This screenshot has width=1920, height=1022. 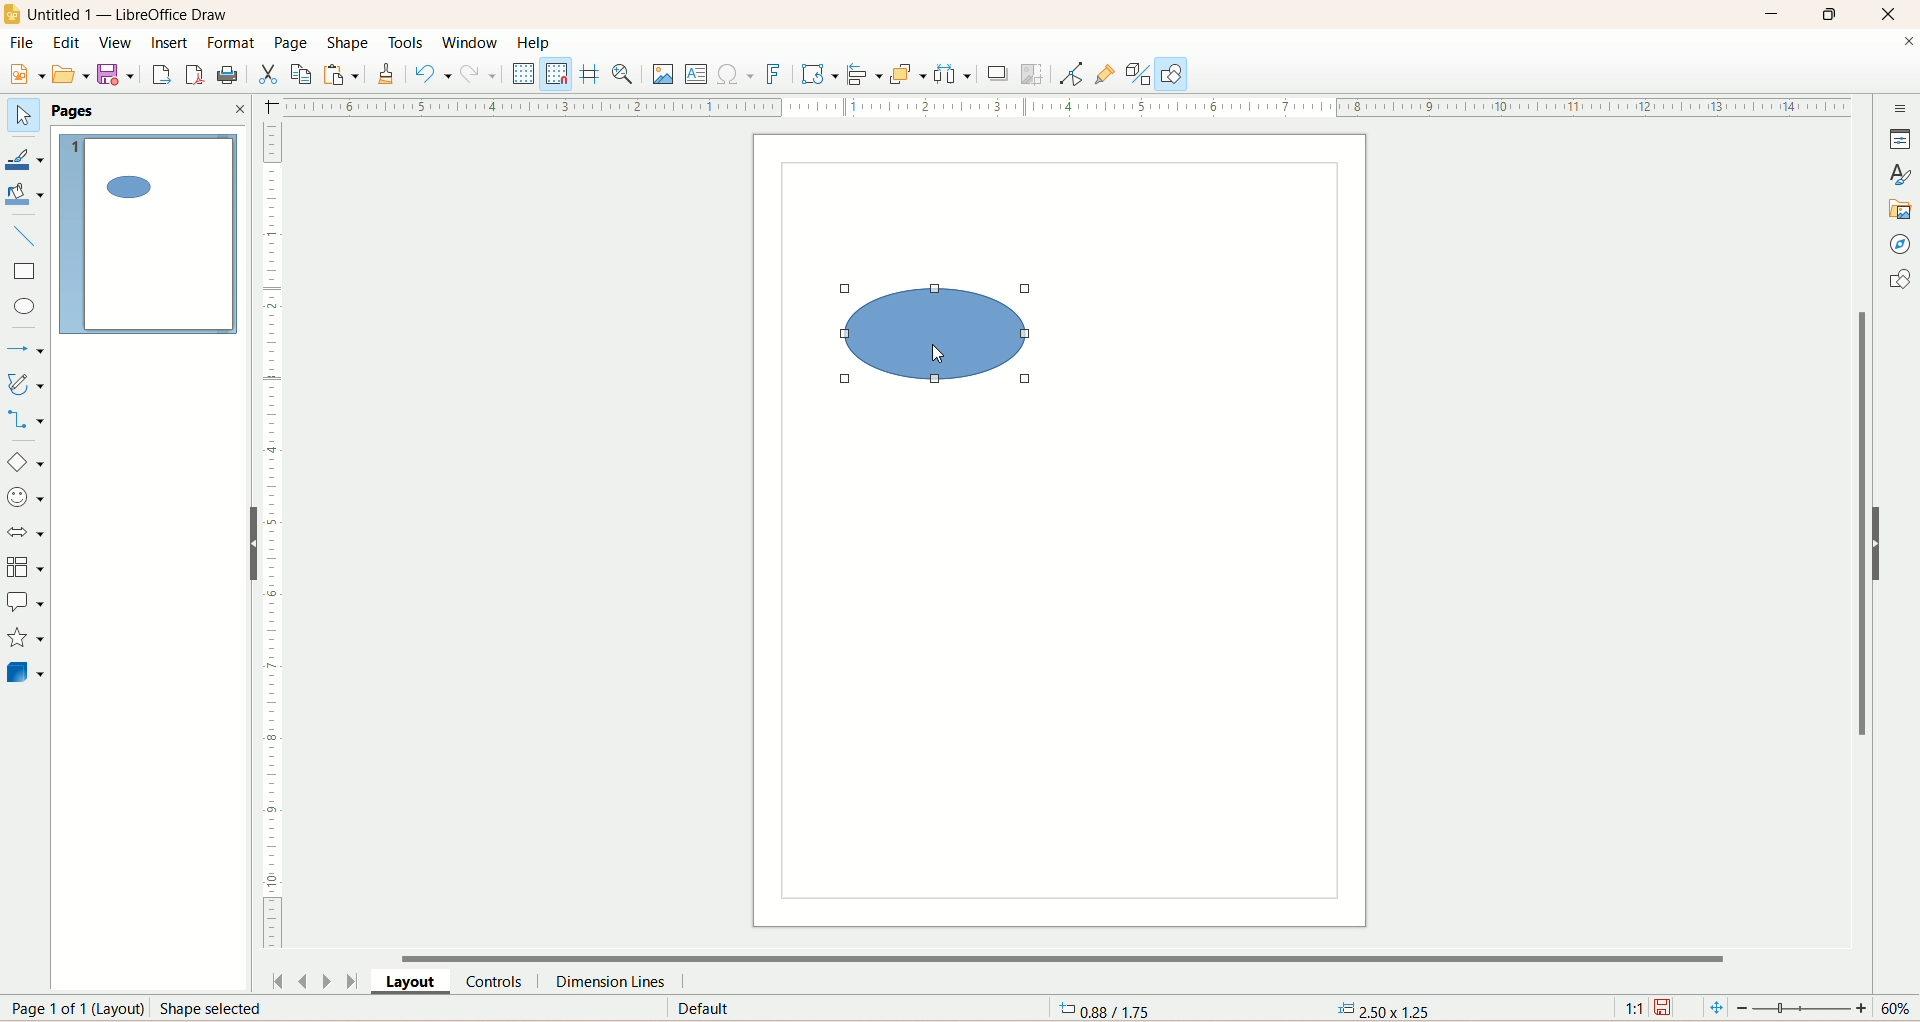 I want to click on style, so click(x=1900, y=172).